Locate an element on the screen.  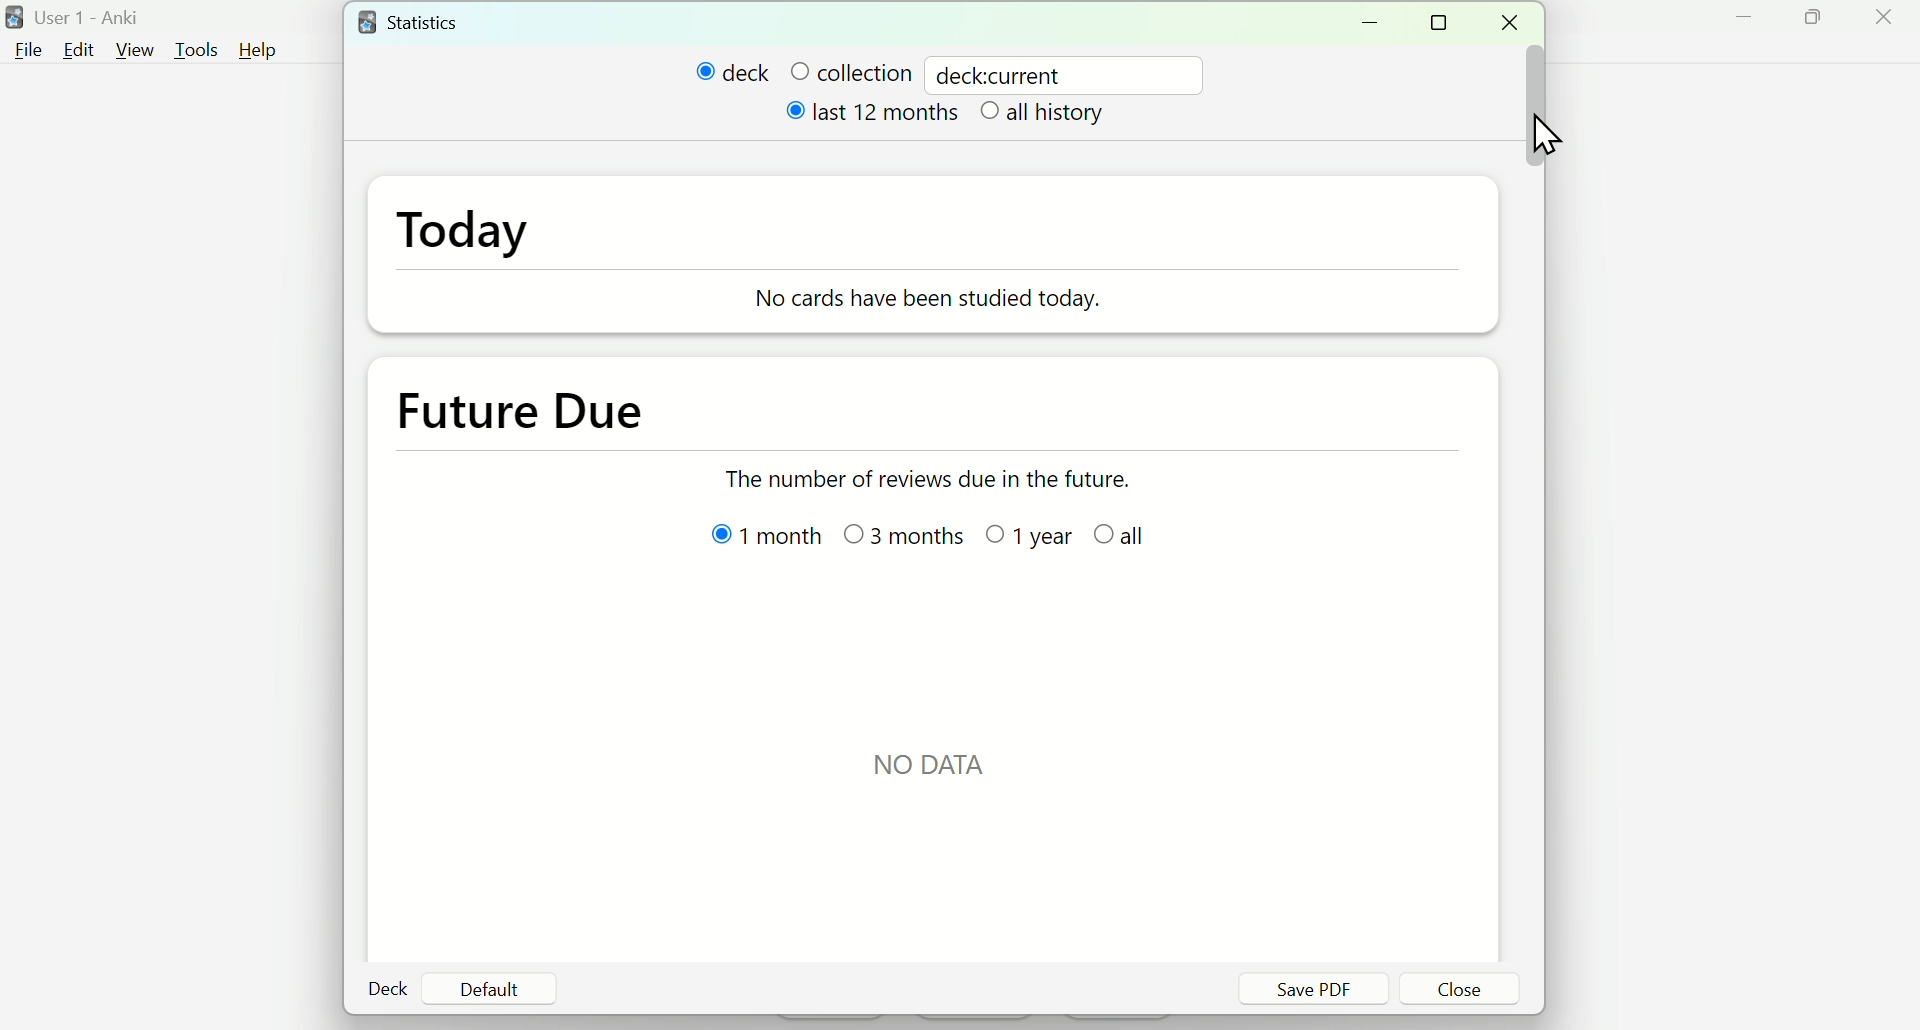
progress is located at coordinates (939, 305).